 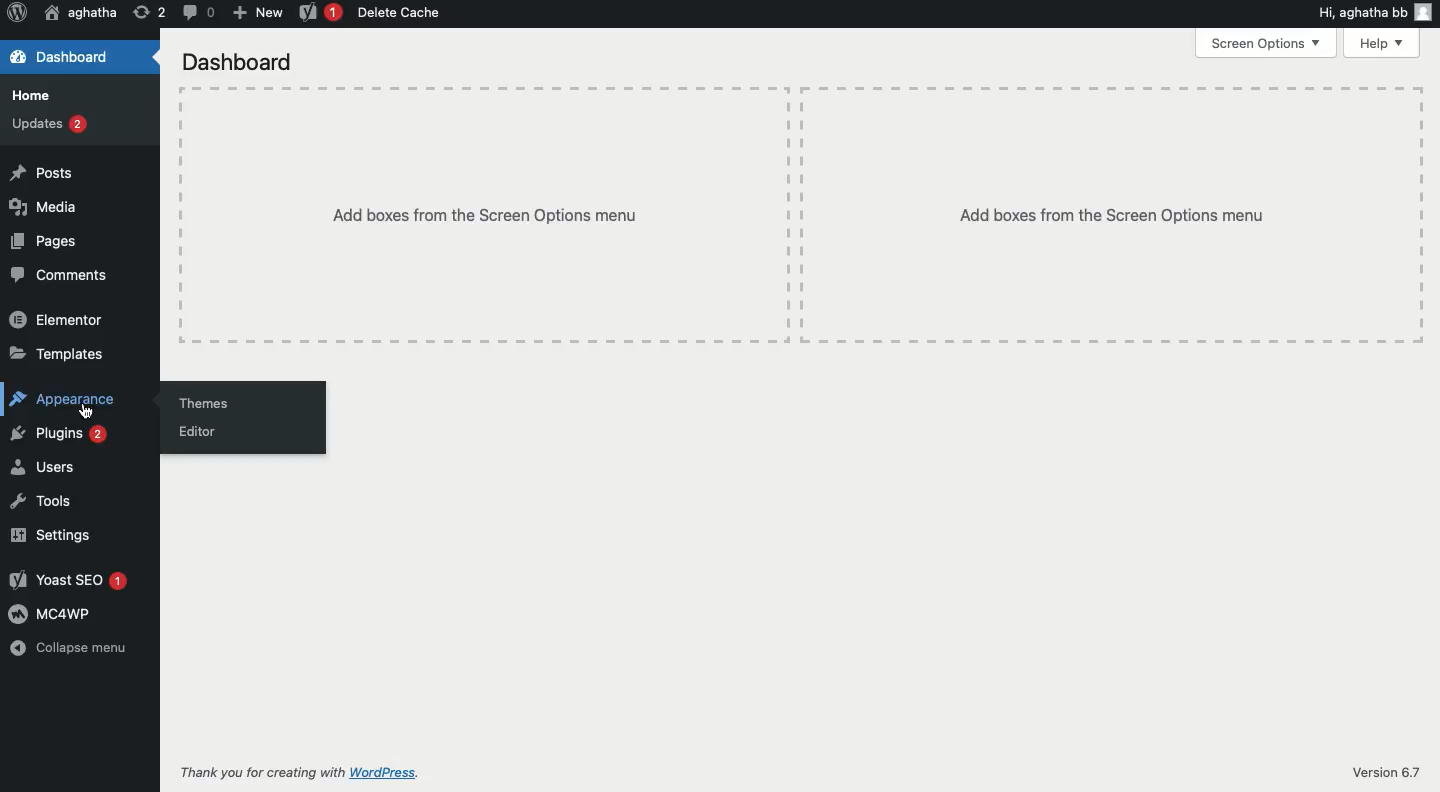 I want to click on User, so click(x=80, y=13).